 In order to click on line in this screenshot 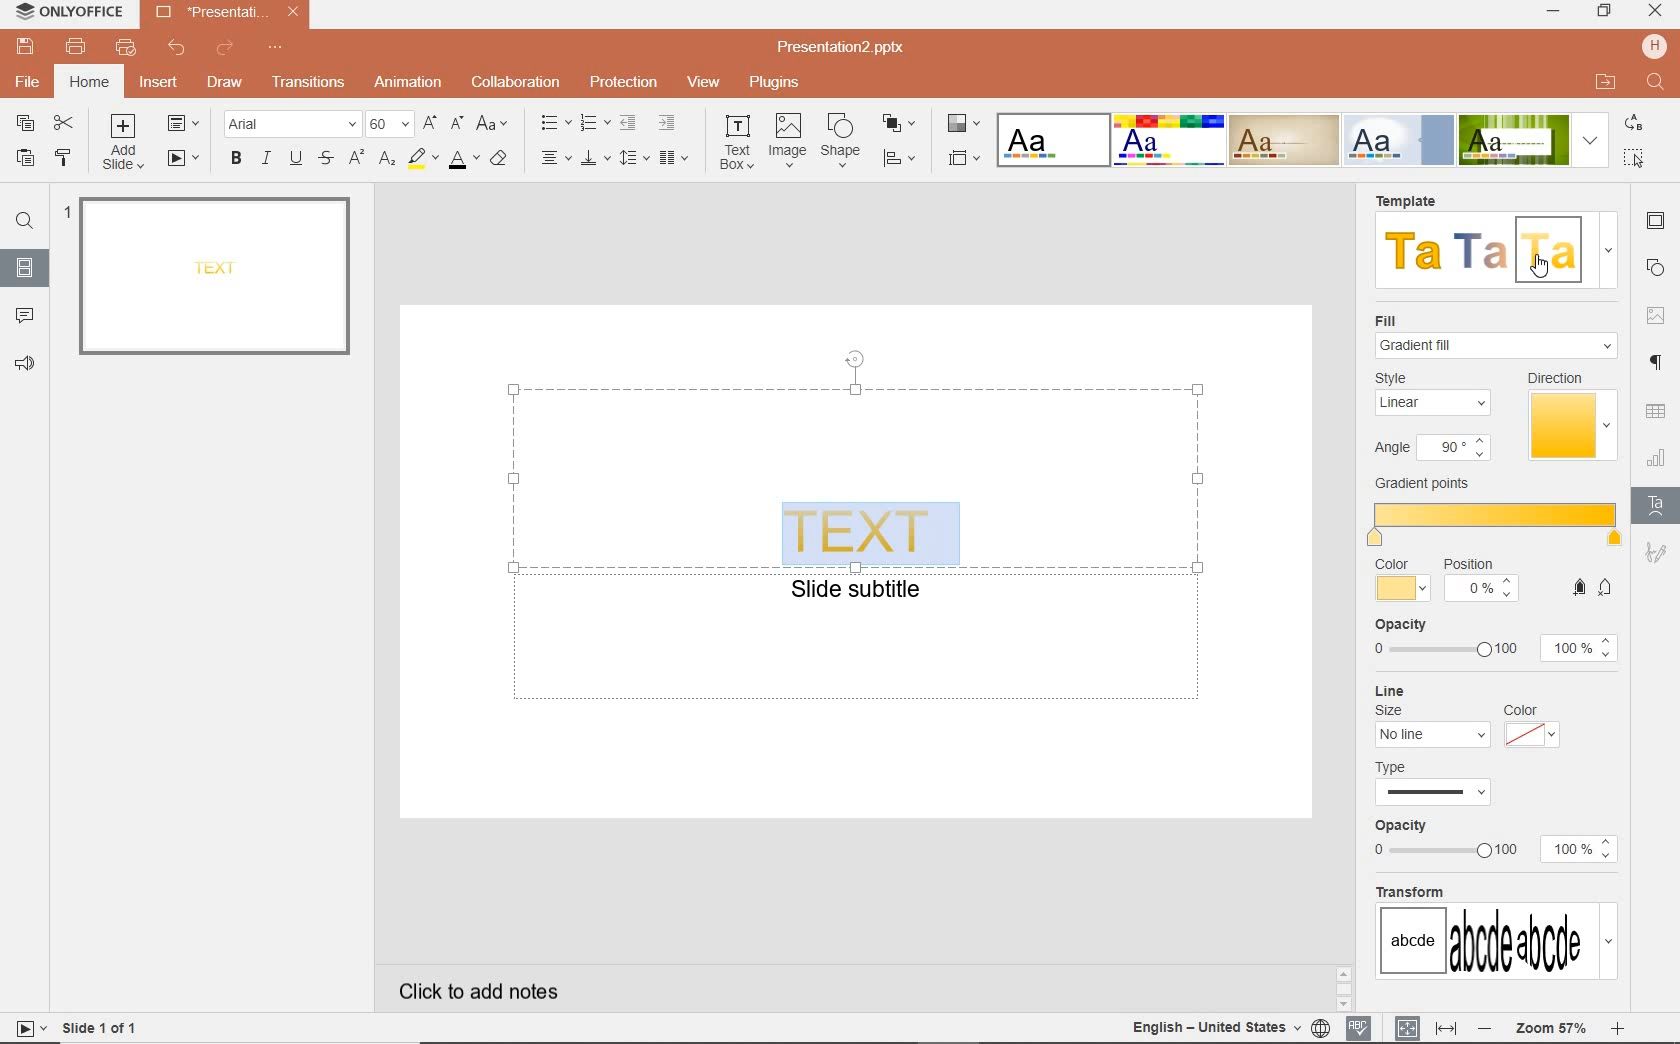, I will do `click(1395, 688)`.